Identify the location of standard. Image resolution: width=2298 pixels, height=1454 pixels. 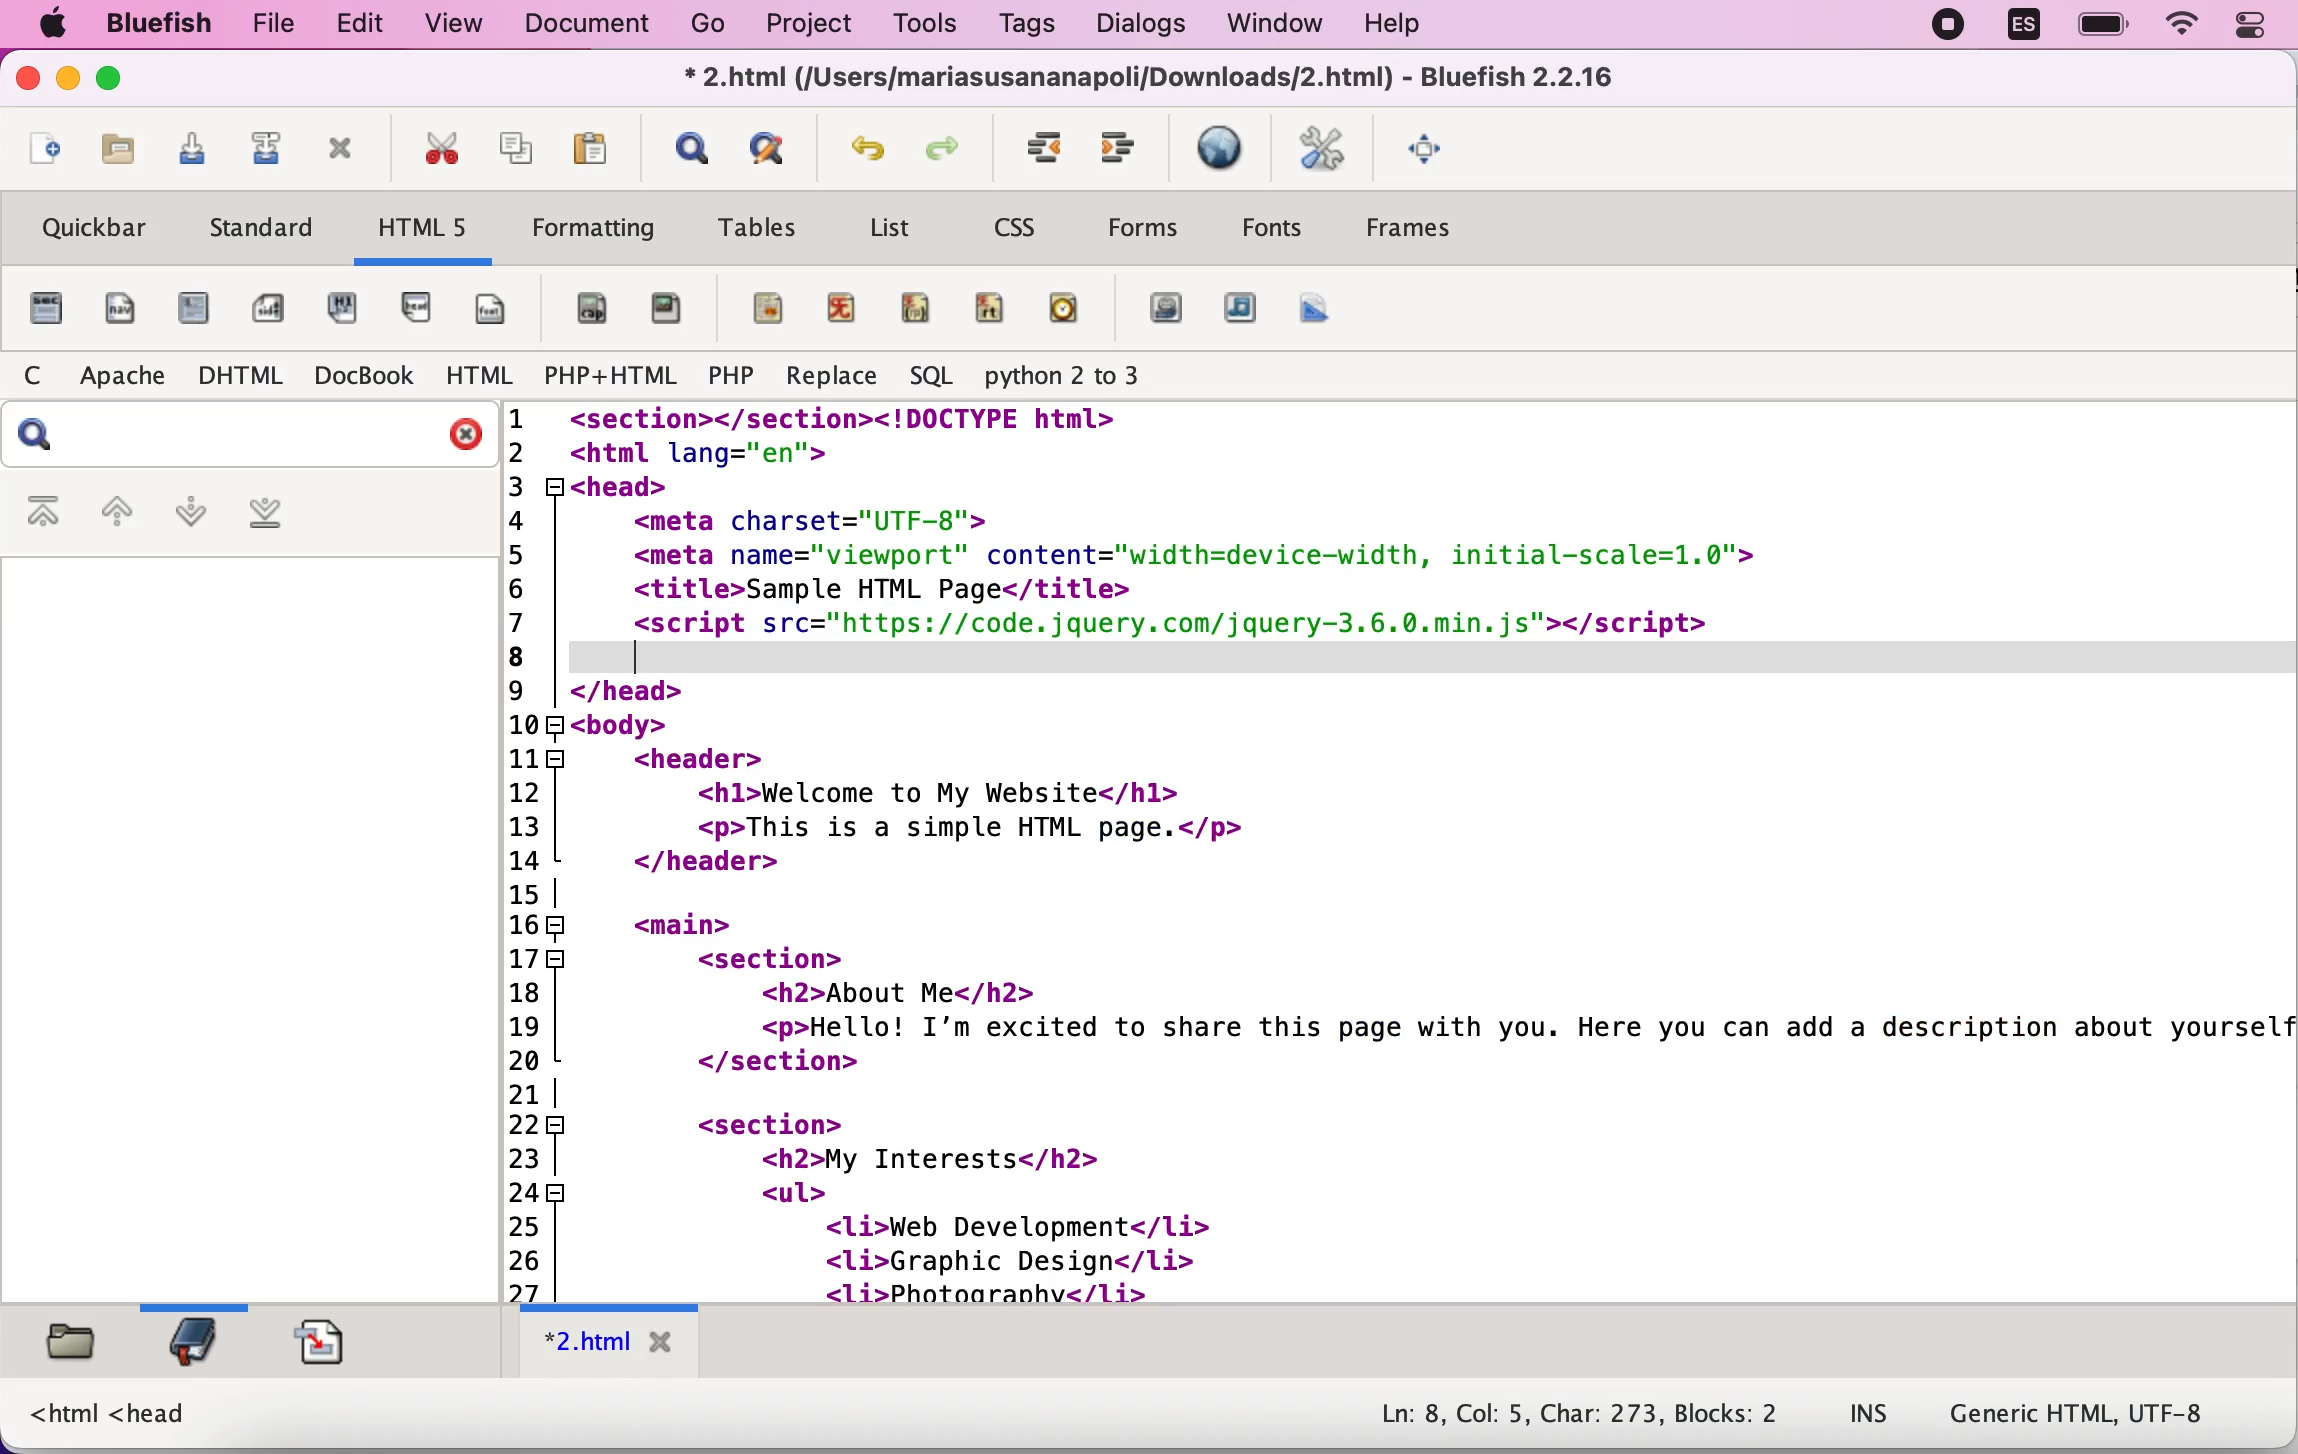
(266, 230).